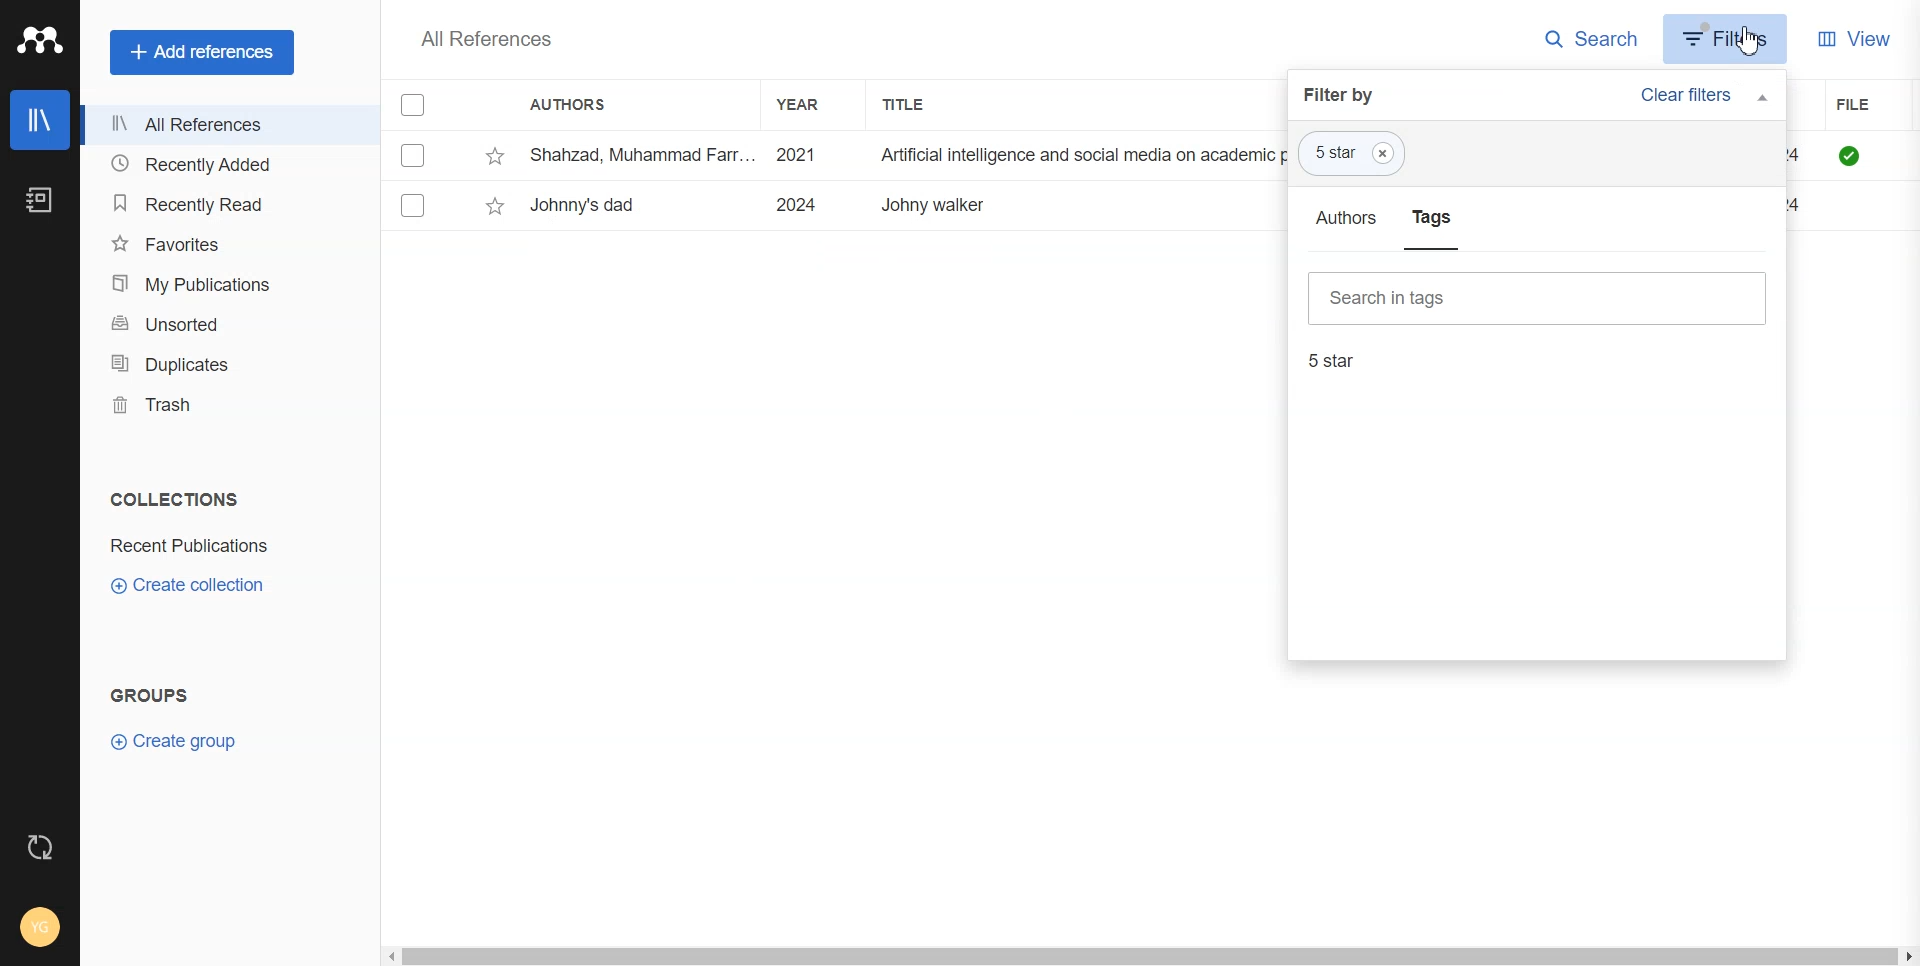 The height and width of the screenshot is (966, 1920). I want to click on Duplicates, so click(223, 364).